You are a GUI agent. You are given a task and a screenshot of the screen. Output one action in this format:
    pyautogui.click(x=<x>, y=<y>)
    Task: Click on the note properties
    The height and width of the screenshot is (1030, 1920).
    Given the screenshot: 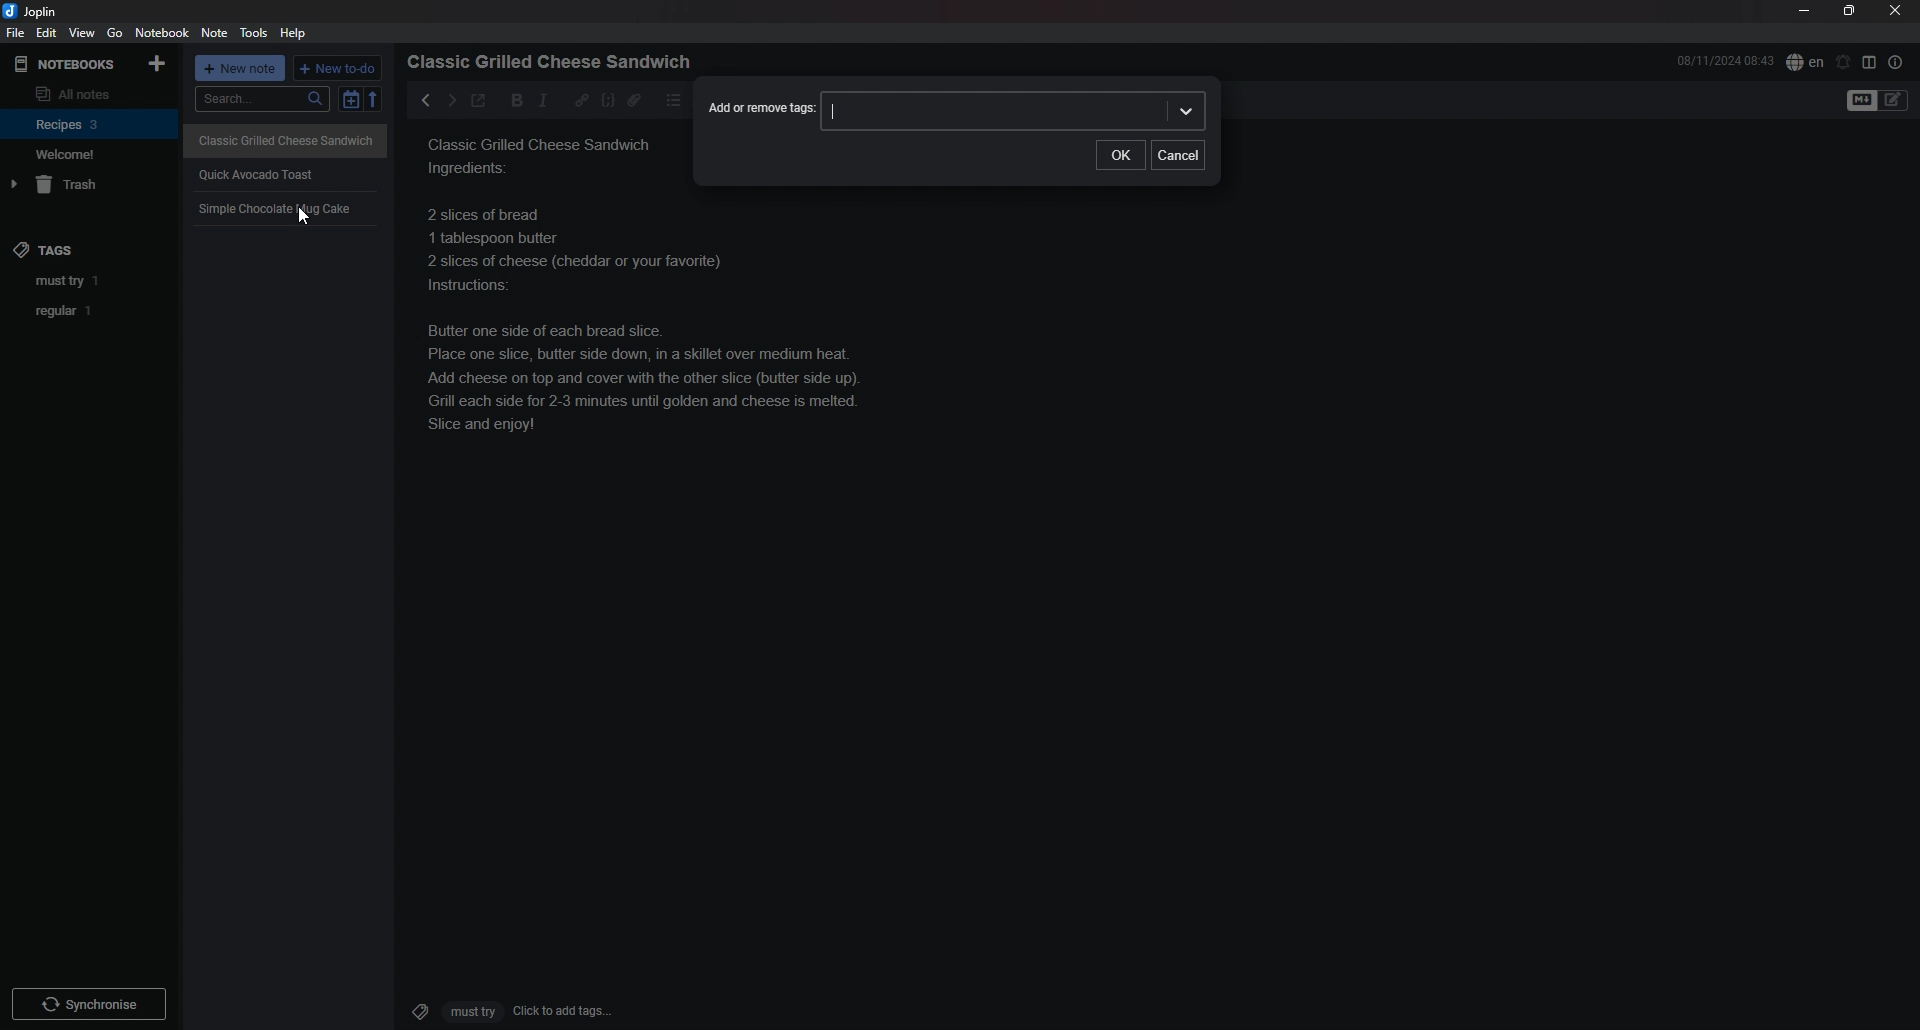 What is the action you would take?
    pyautogui.click(x=1896, y=62)
    